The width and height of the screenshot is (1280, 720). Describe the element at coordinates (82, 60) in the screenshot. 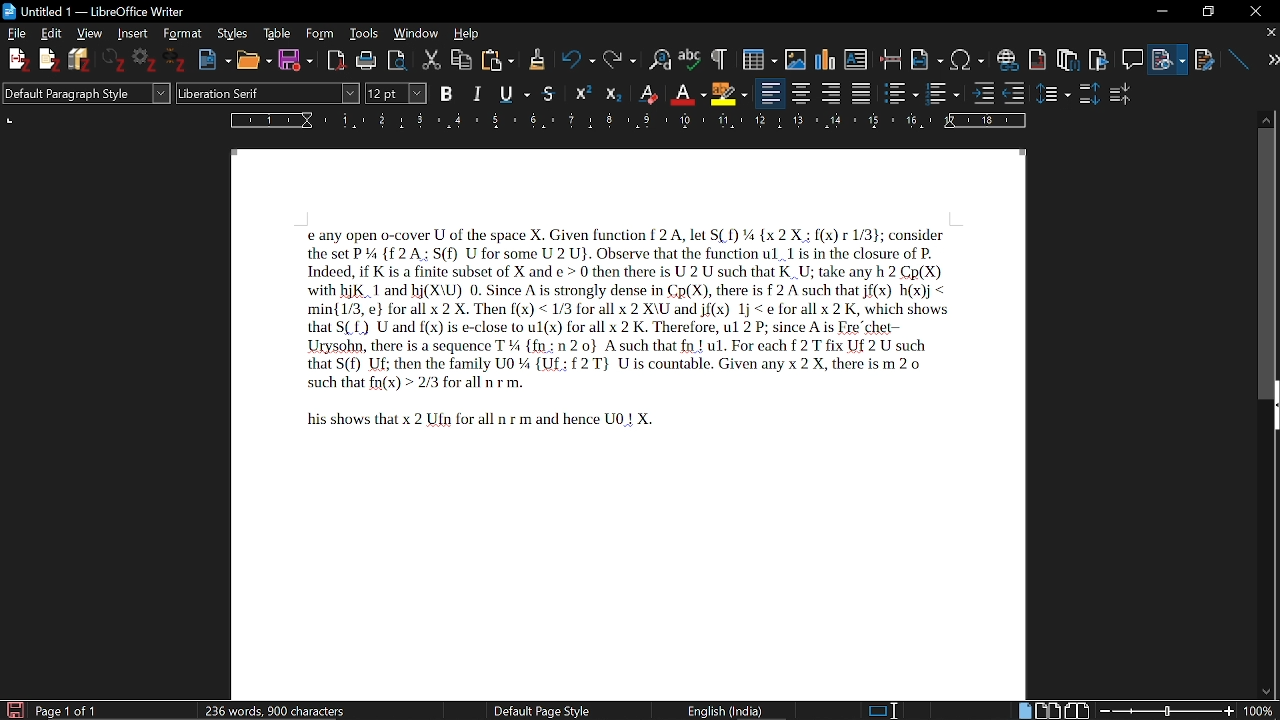

I see `Save Files` at that location.